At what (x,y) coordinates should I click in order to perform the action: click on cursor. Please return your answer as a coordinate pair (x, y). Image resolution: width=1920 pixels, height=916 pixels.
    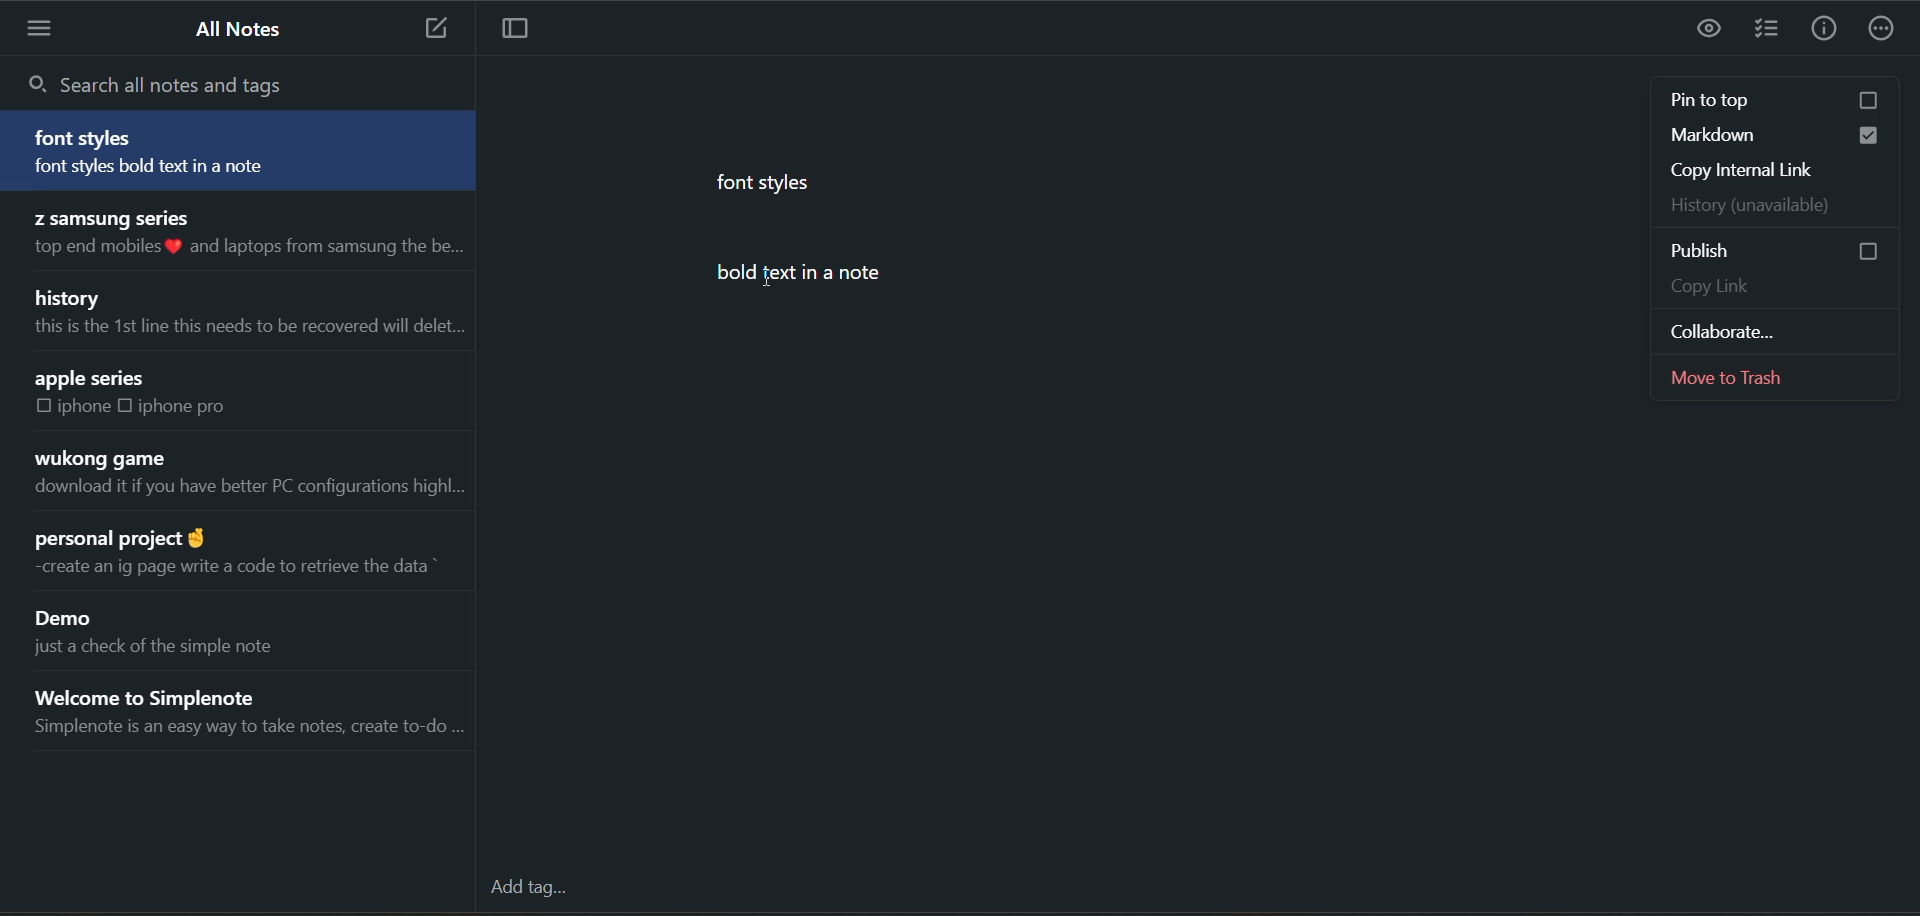
    Looking at the image, I should click on (769, 278).